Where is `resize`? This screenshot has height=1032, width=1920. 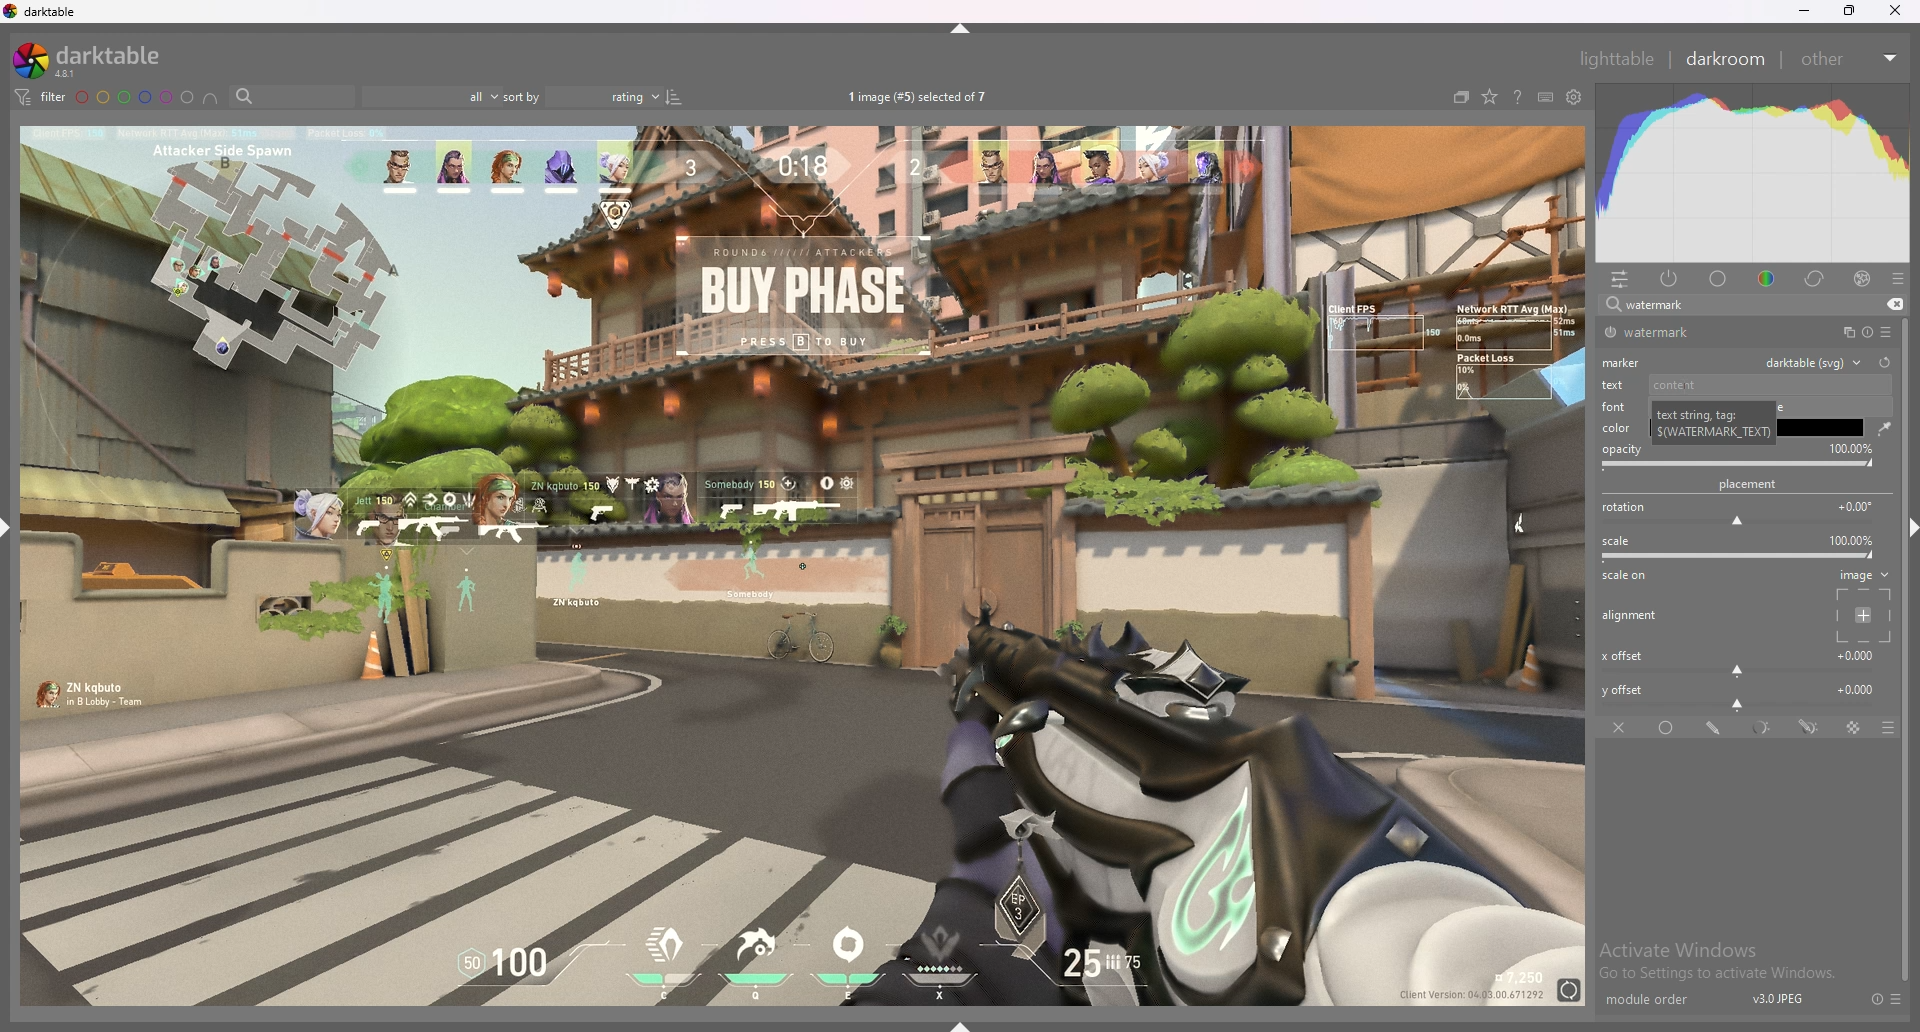 resize is located at coordinates (1850, 11).